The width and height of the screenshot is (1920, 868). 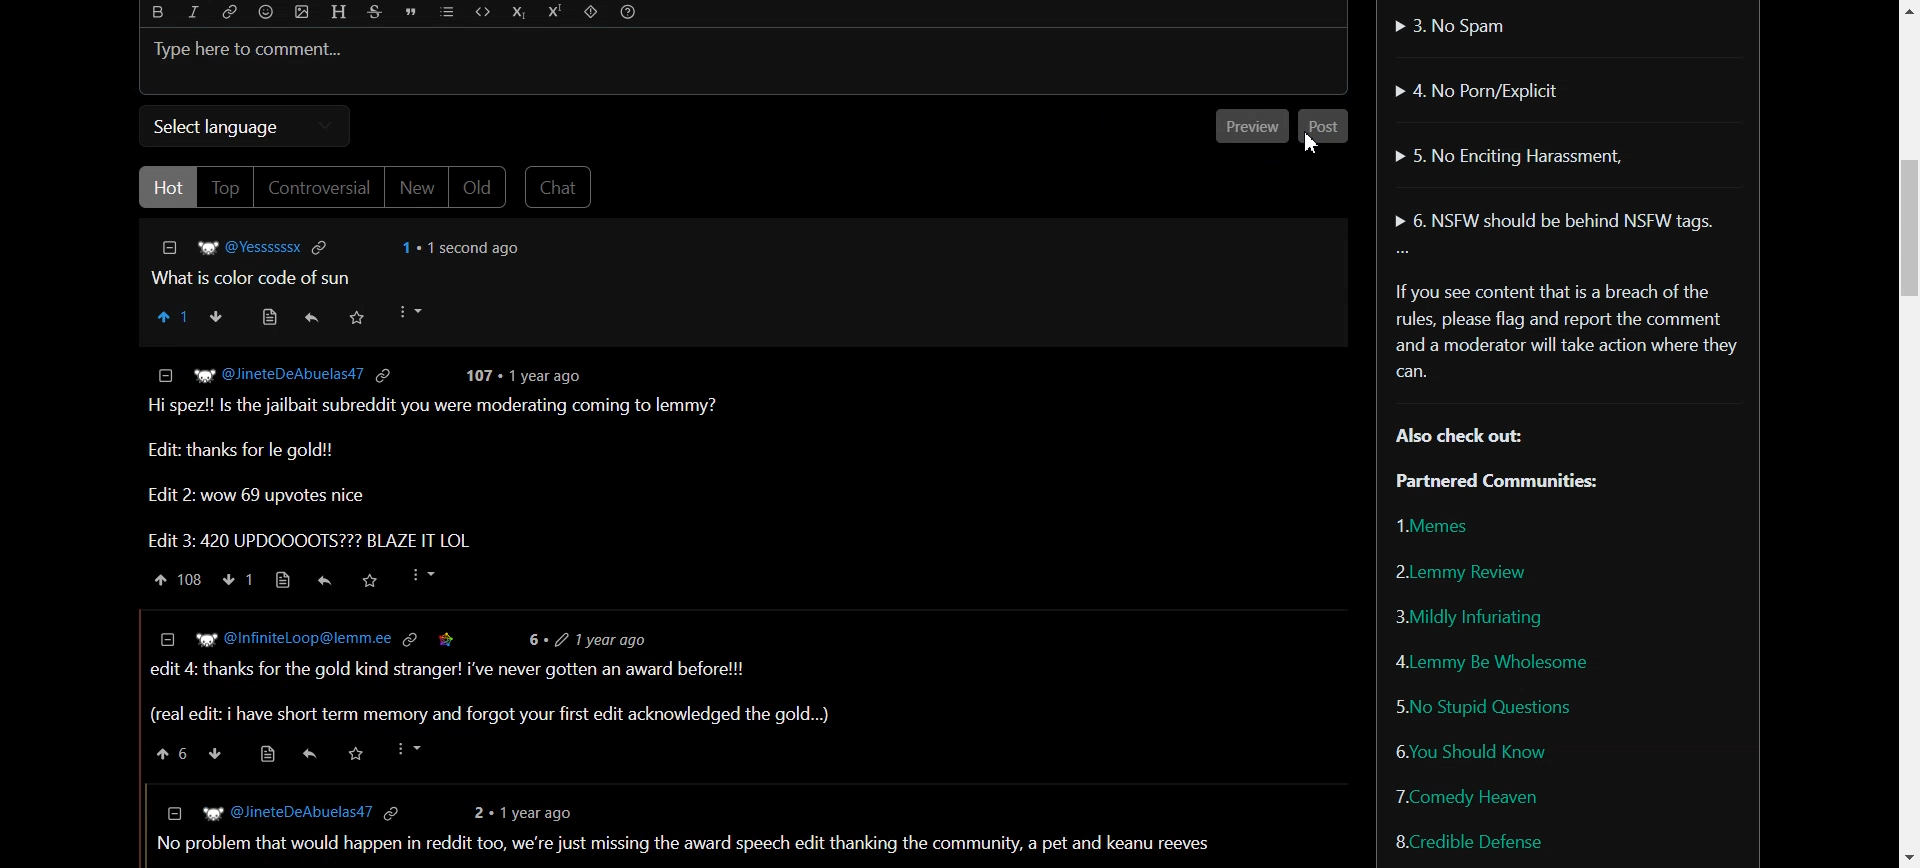 I want to click on Subscript, so click(x=518, y=12).